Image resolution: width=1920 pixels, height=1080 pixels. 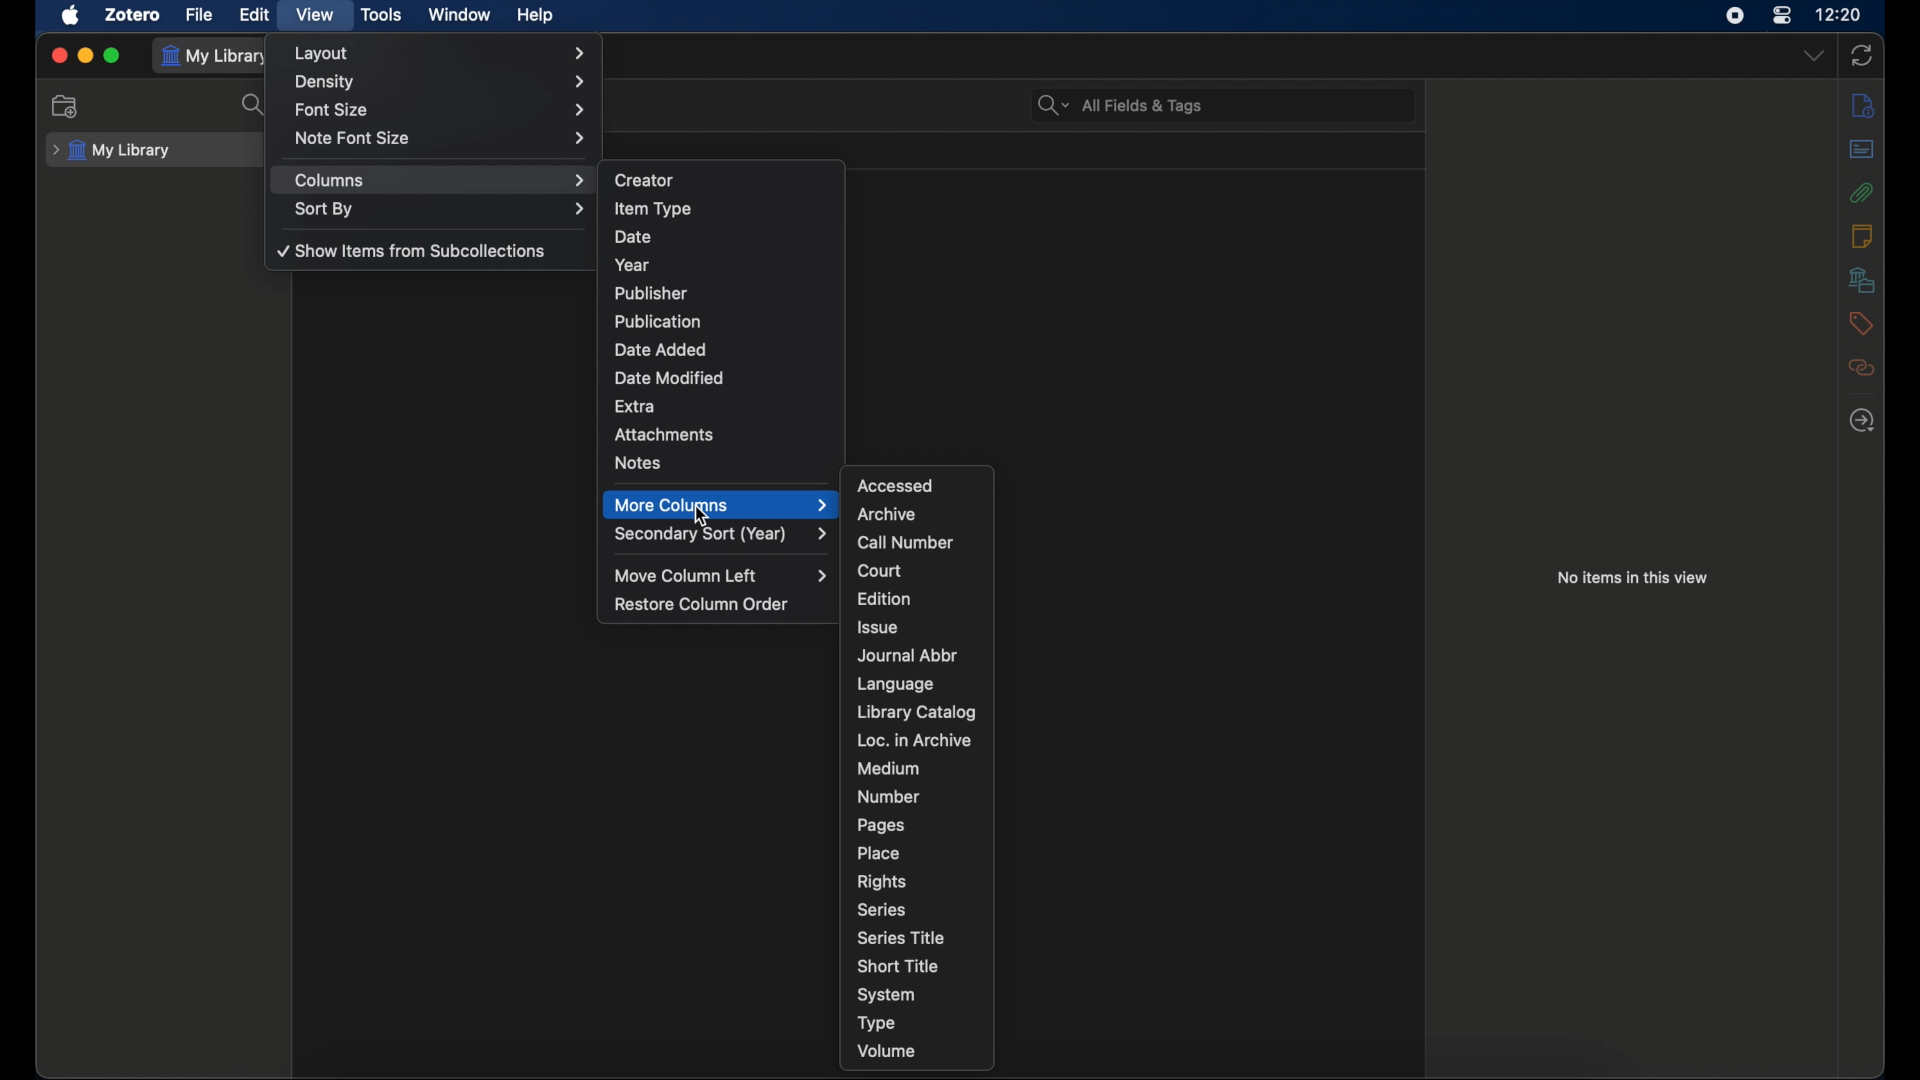 I want to click on search, so click(x=254, y=106).